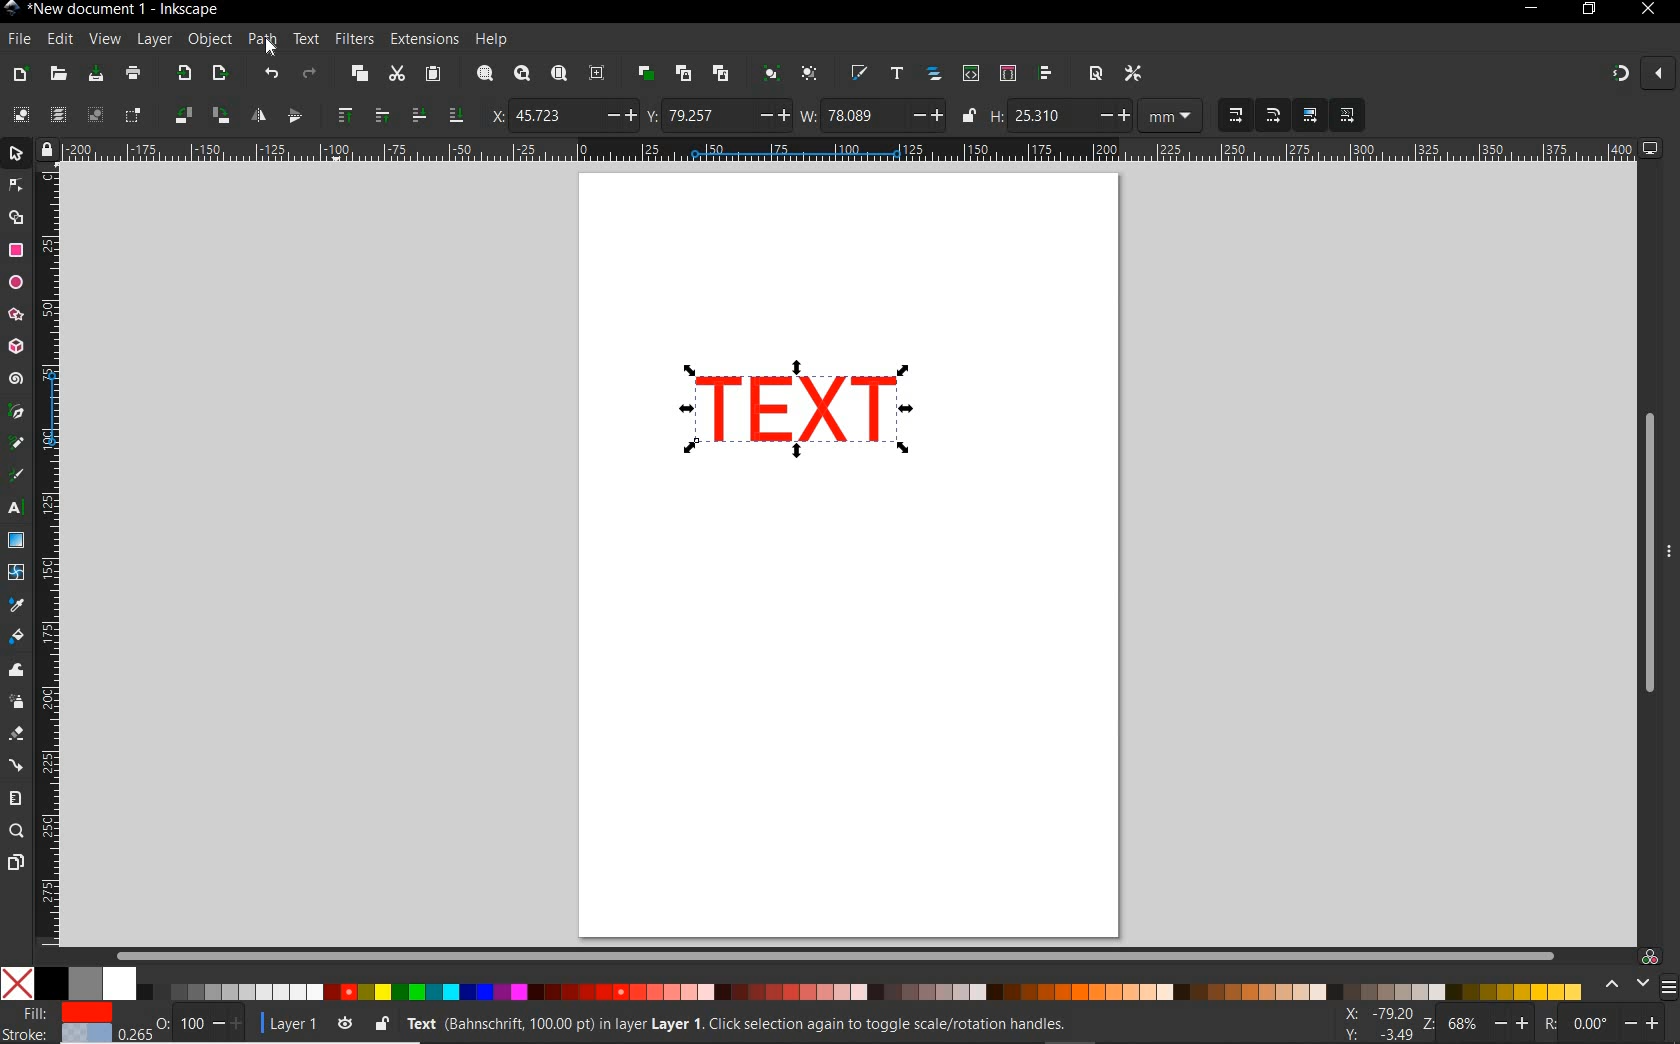  Describe the element at coordinates (51, 557) in the screenshot. I see `RULER` at that location.